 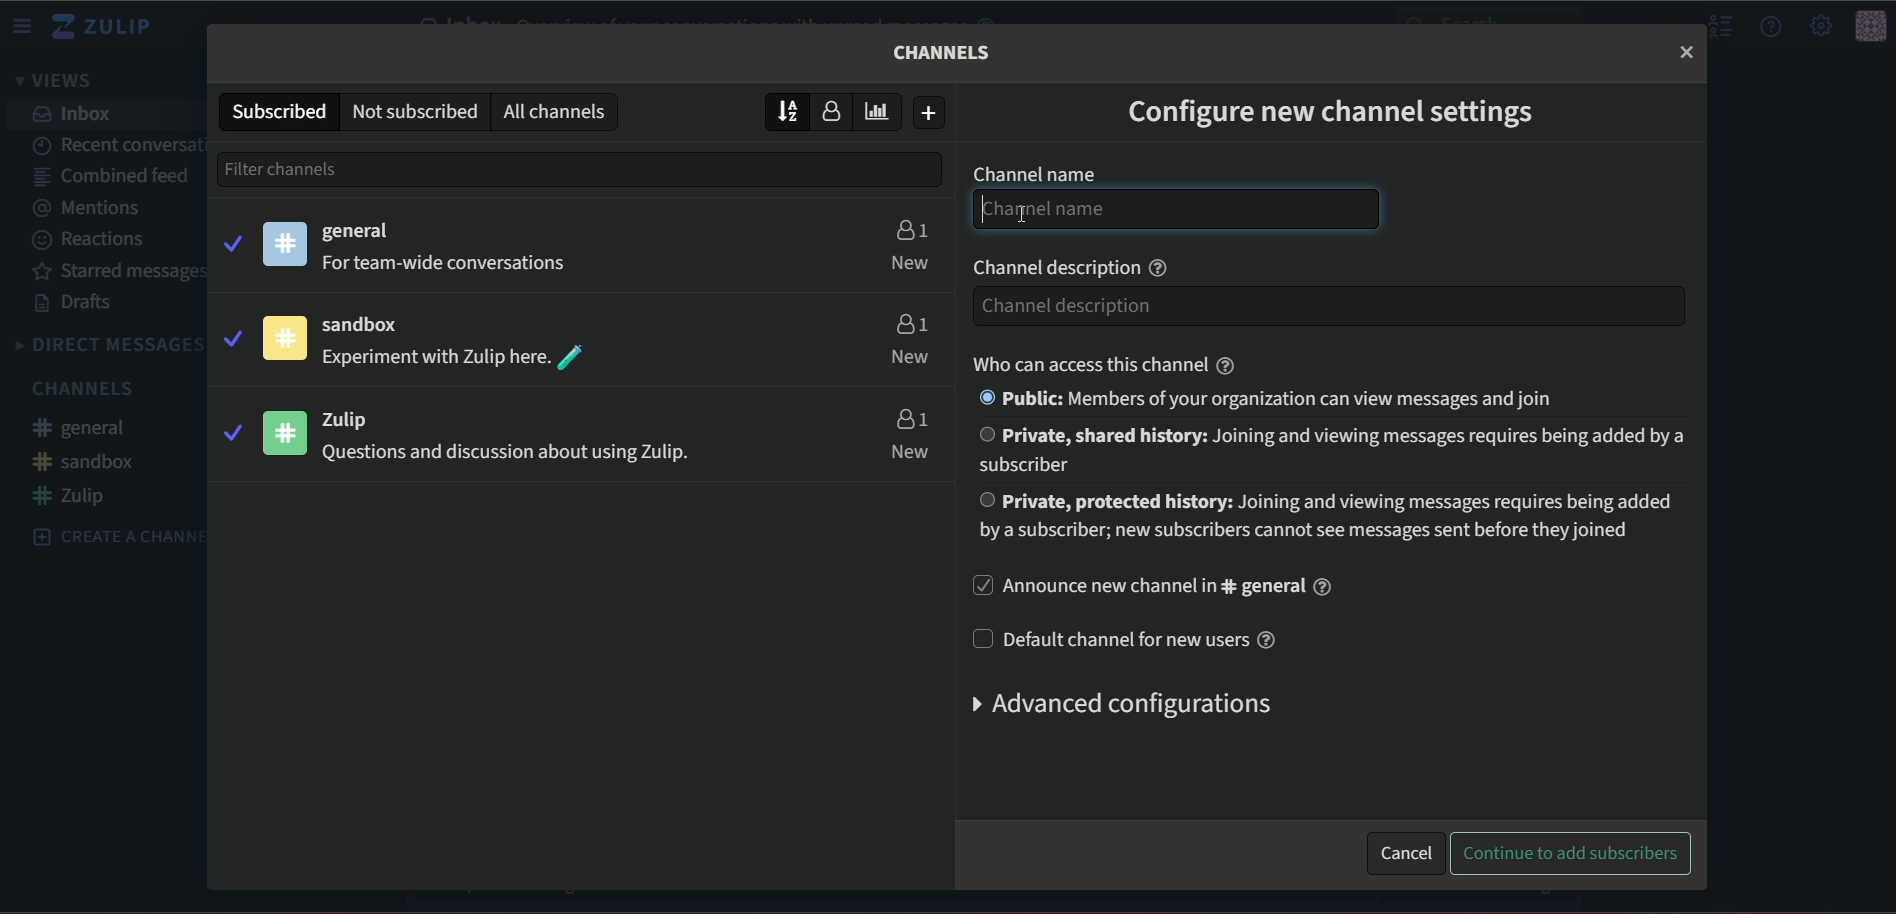 What do you see at coordinates (837, 113) in the screenshot?
I see `user` at bounding box center [837, 113].